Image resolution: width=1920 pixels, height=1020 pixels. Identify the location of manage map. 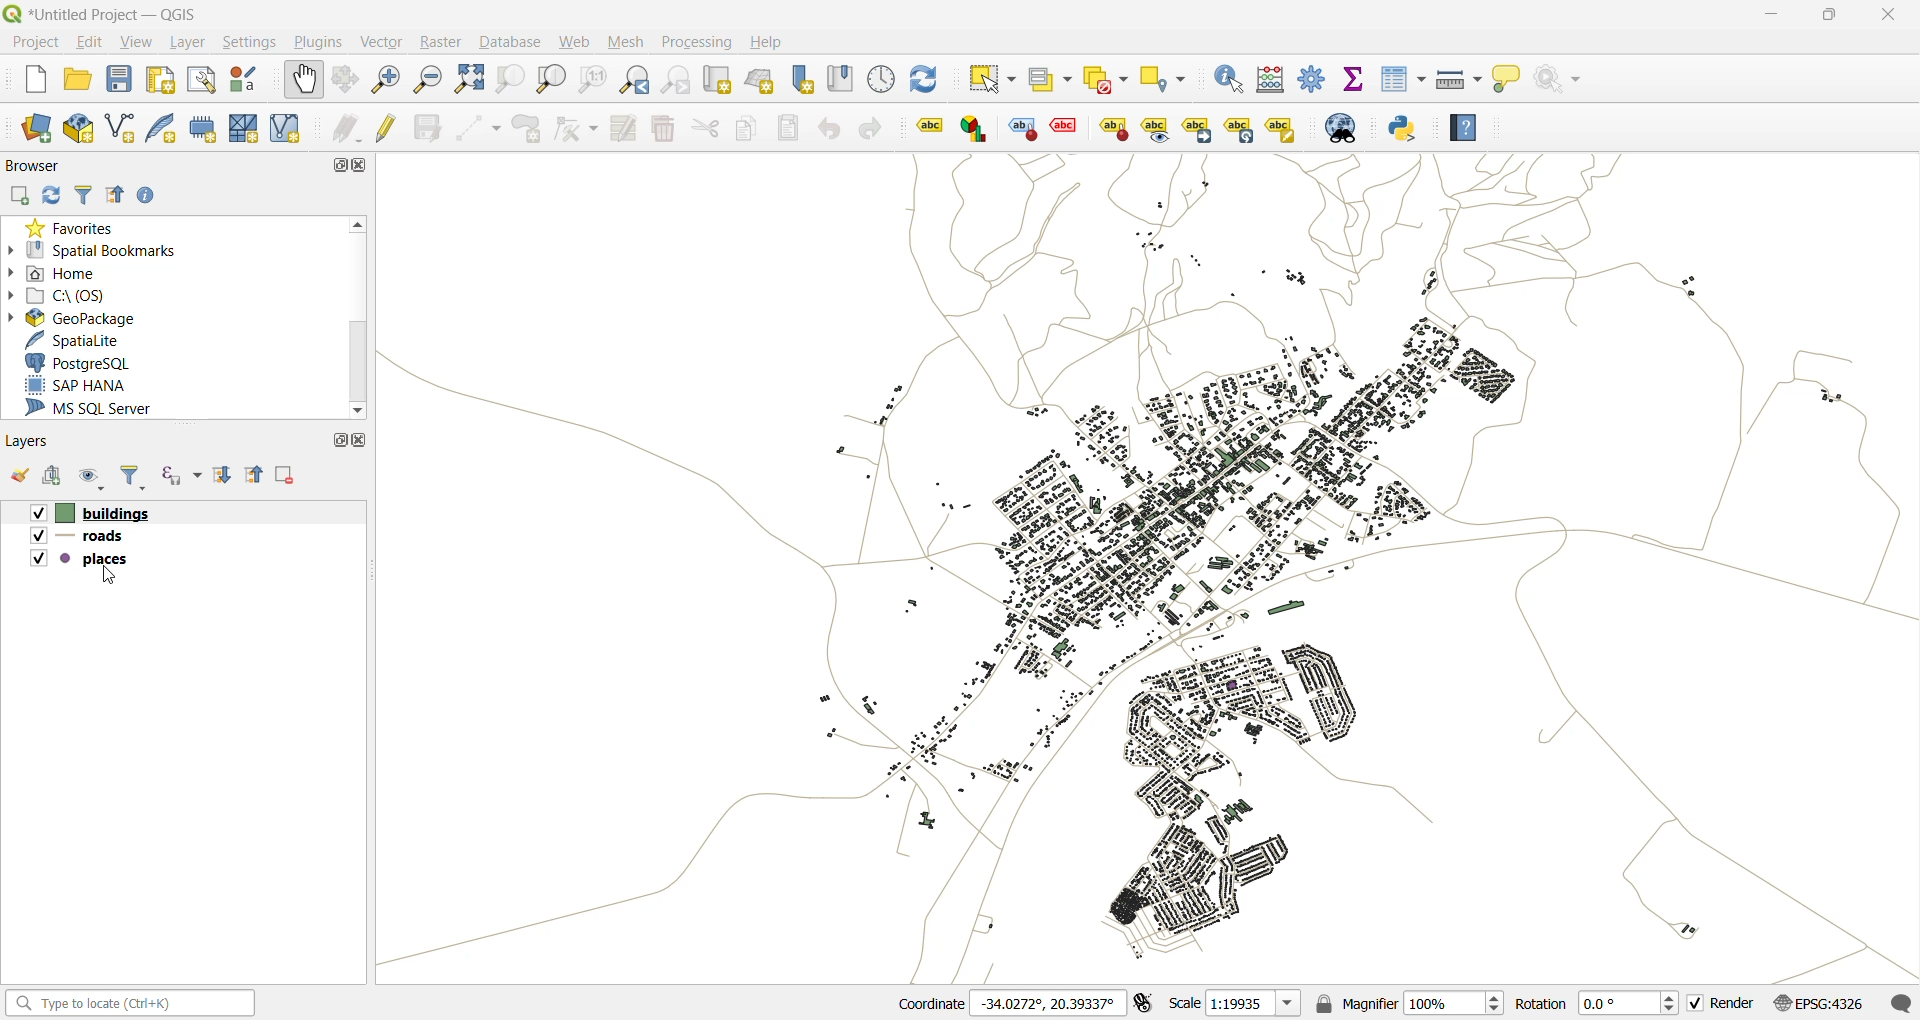
(96, 477).